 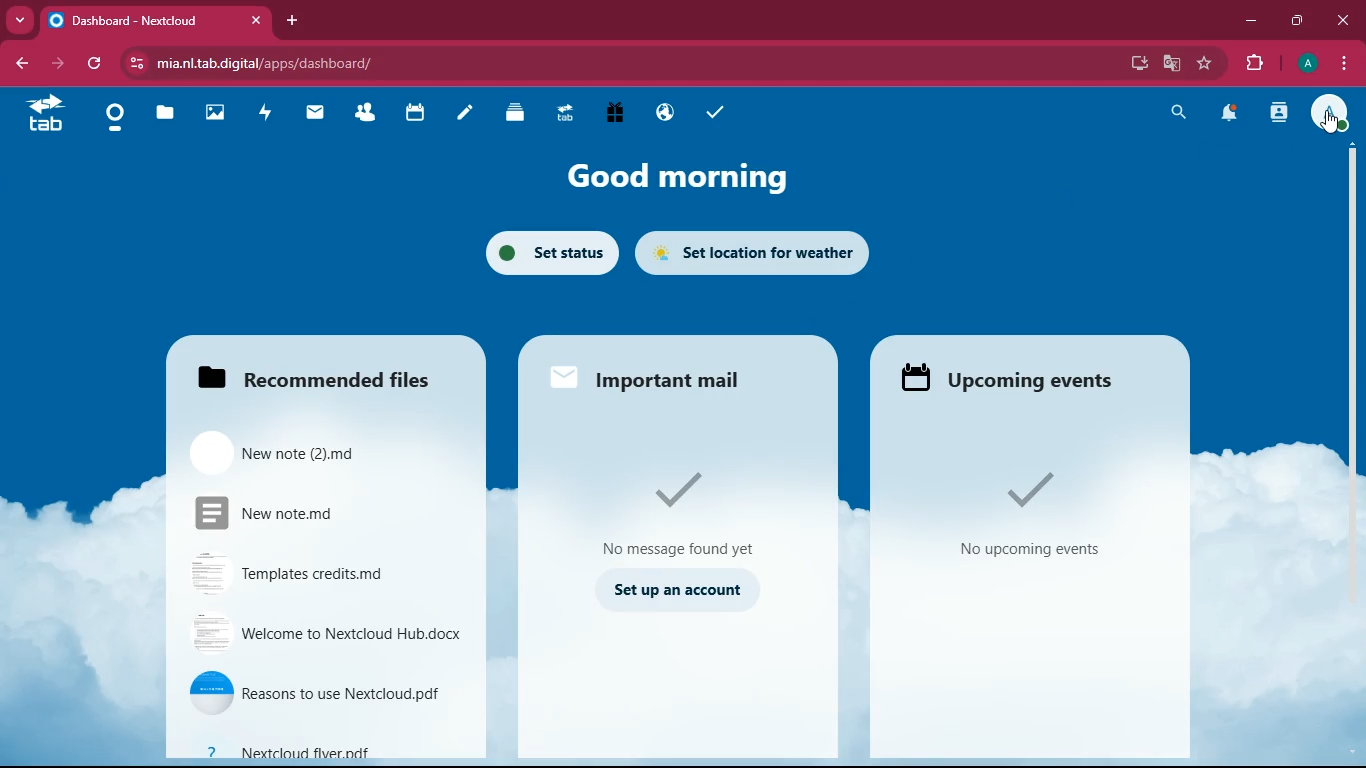 What do you see at coordinates (668, 113) in the screenshot?
I see `public` at bounding box center [668, 113].